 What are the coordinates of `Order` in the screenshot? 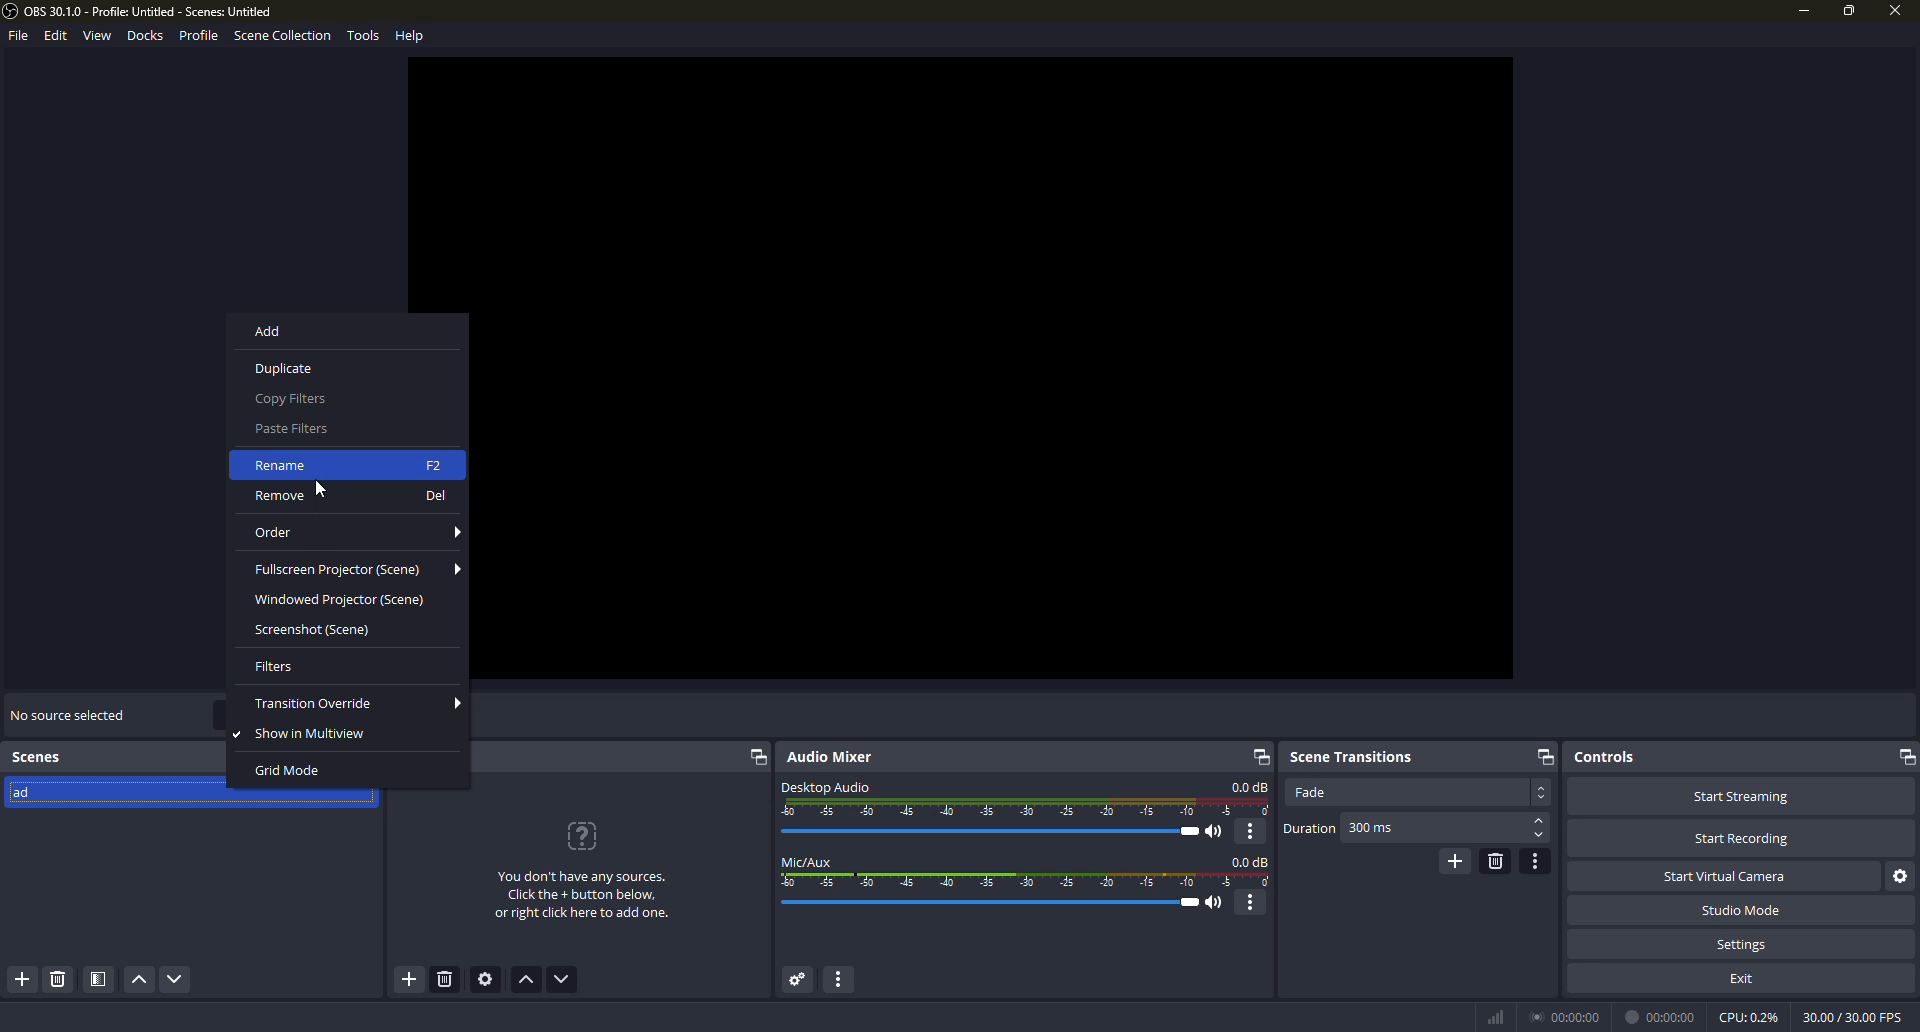 It's located at (353, 531).